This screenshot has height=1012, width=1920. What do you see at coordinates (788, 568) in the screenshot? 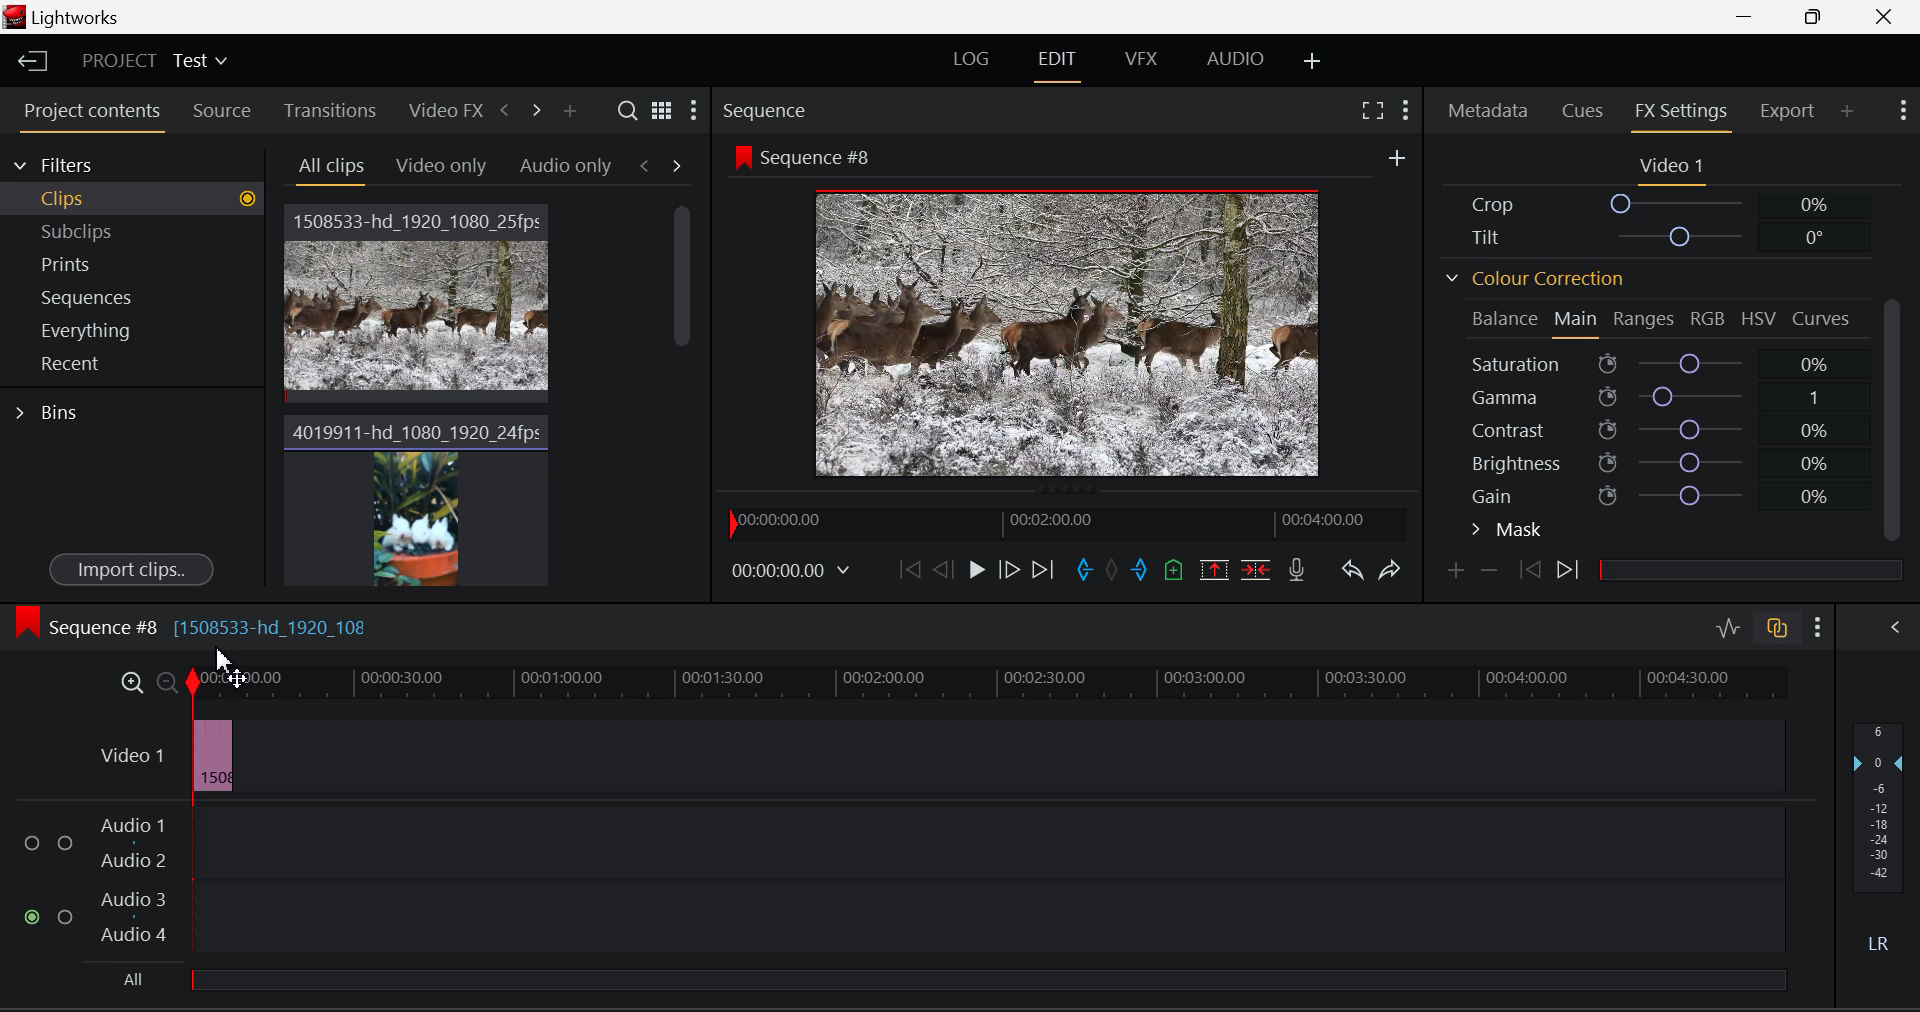
I see `Video Frame Time` at bounding box center [788, 568].